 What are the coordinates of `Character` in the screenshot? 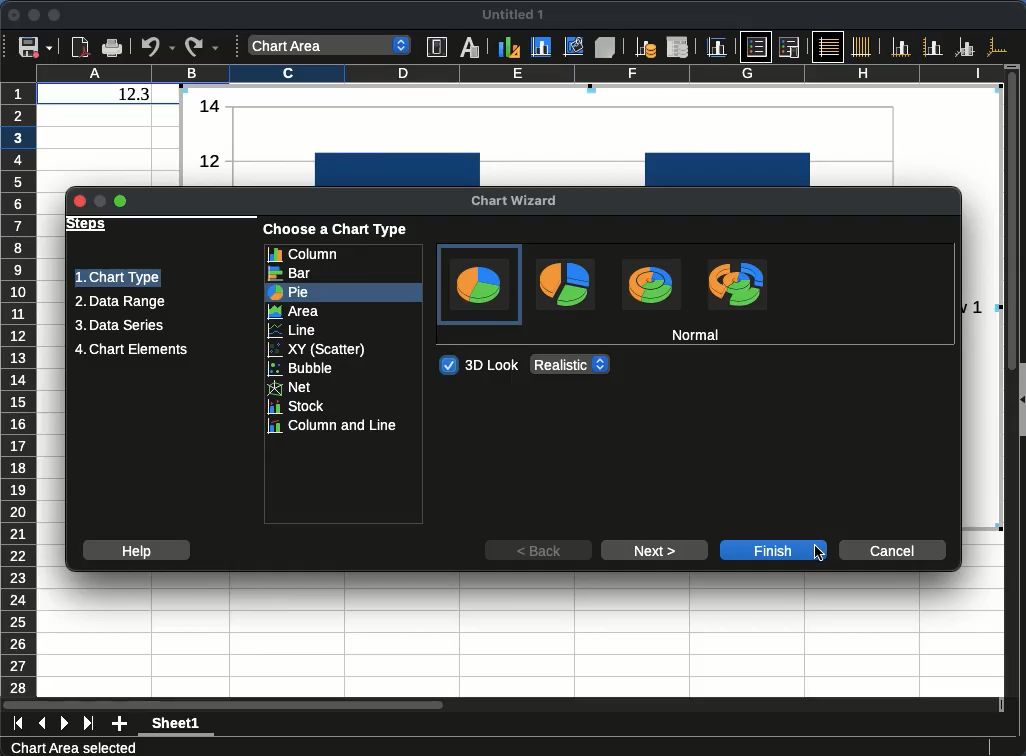 It's located at (470, 46).